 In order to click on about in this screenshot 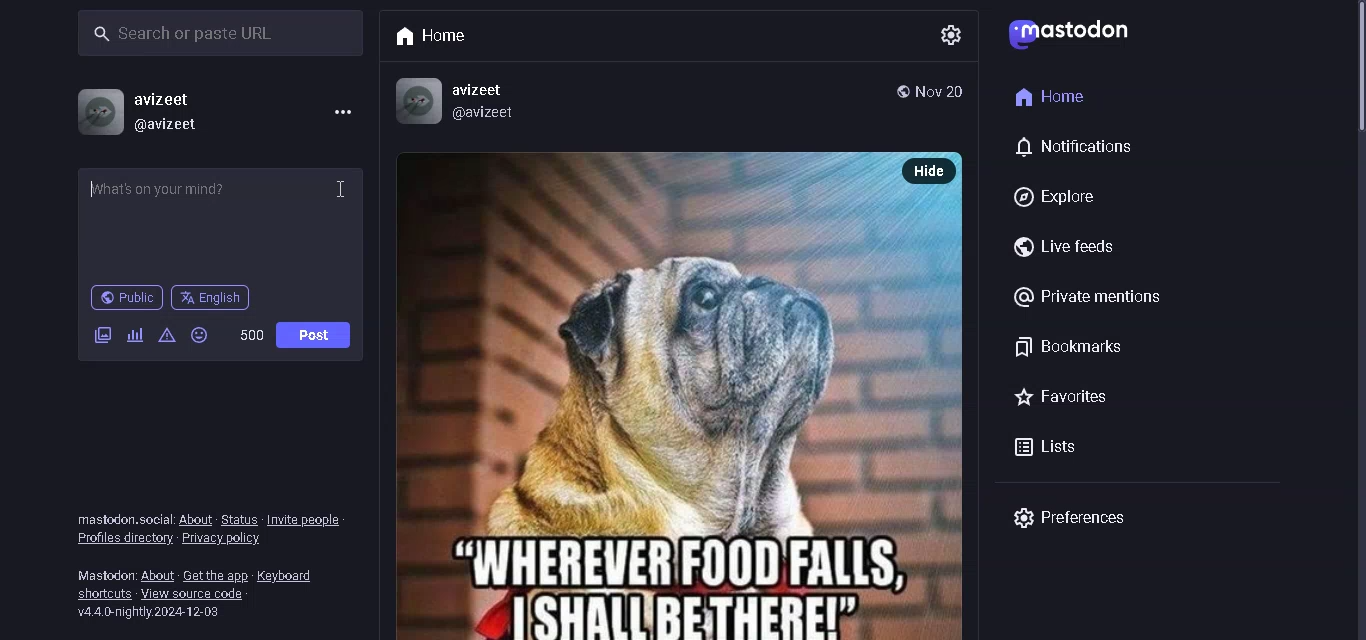, I will do `click(156, 576)`.